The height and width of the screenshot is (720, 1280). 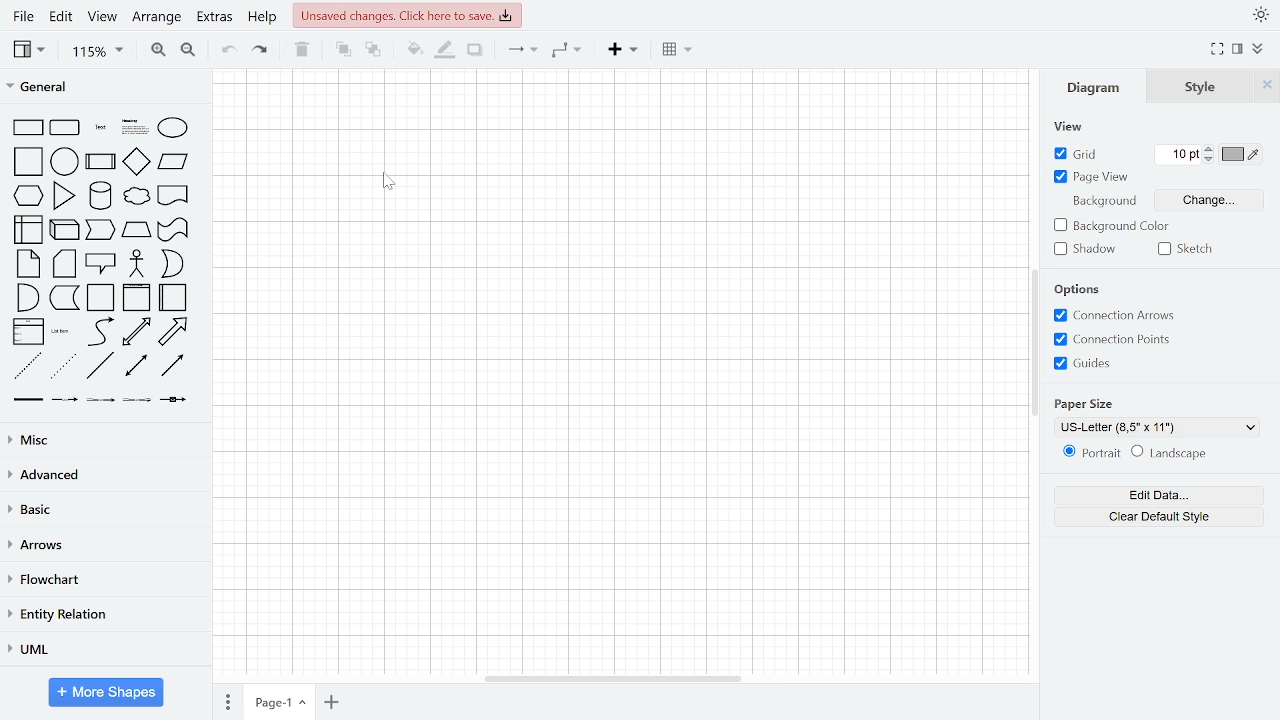 I want to click on cube, so click(x=64, y=231).